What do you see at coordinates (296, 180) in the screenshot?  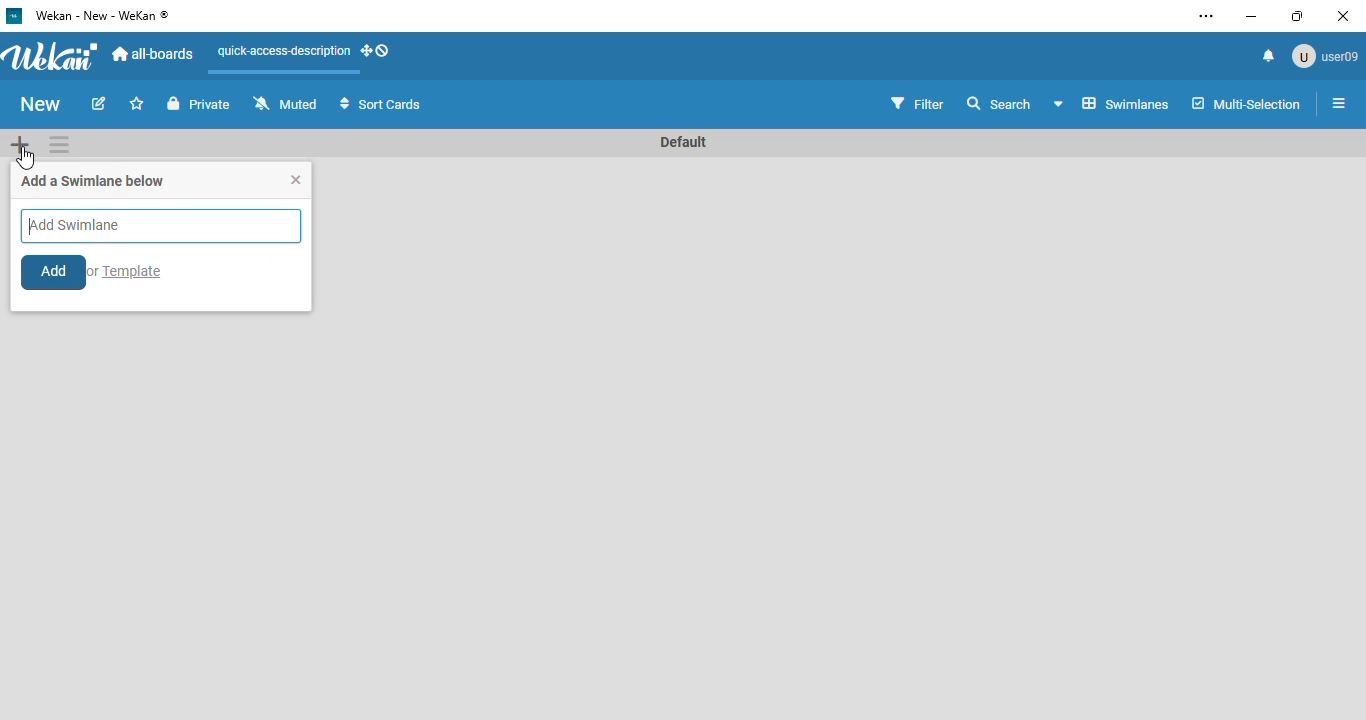 I see `close` at bounding box center [296, 180].